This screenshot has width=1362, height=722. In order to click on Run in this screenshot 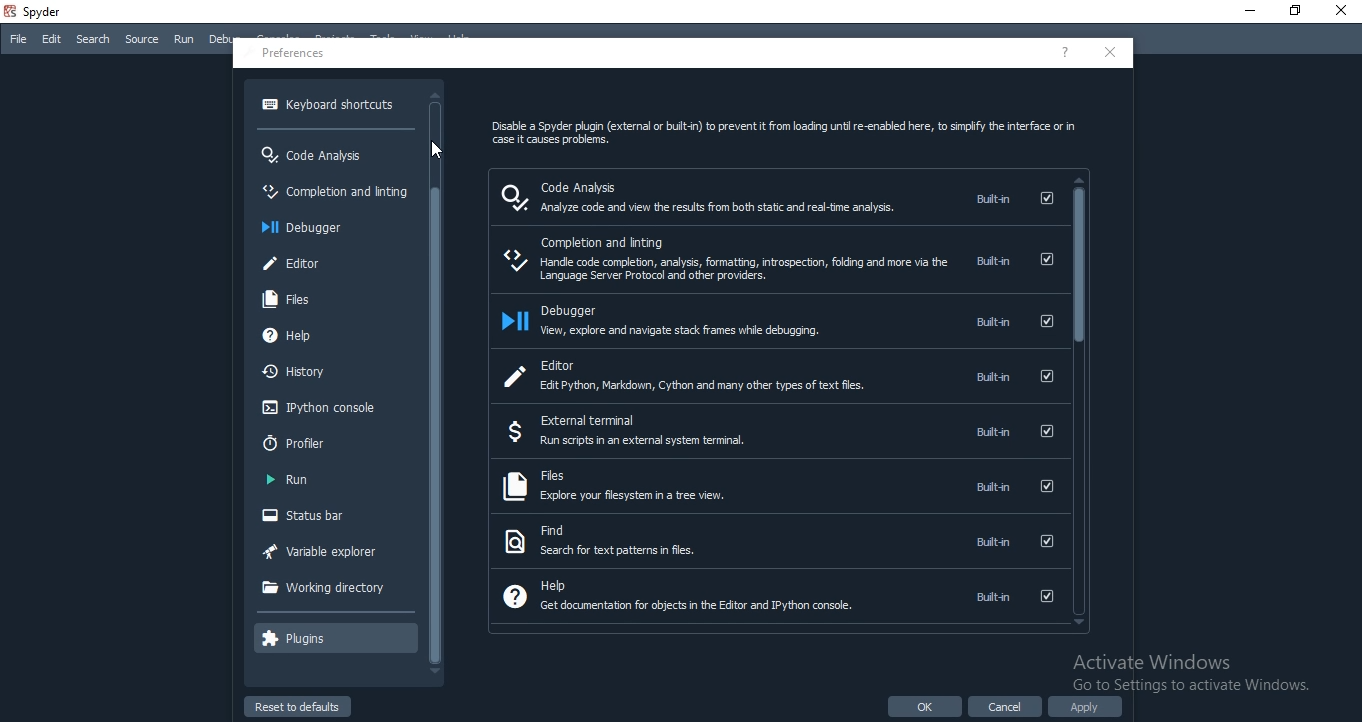, I will do `click(290, 480)`.